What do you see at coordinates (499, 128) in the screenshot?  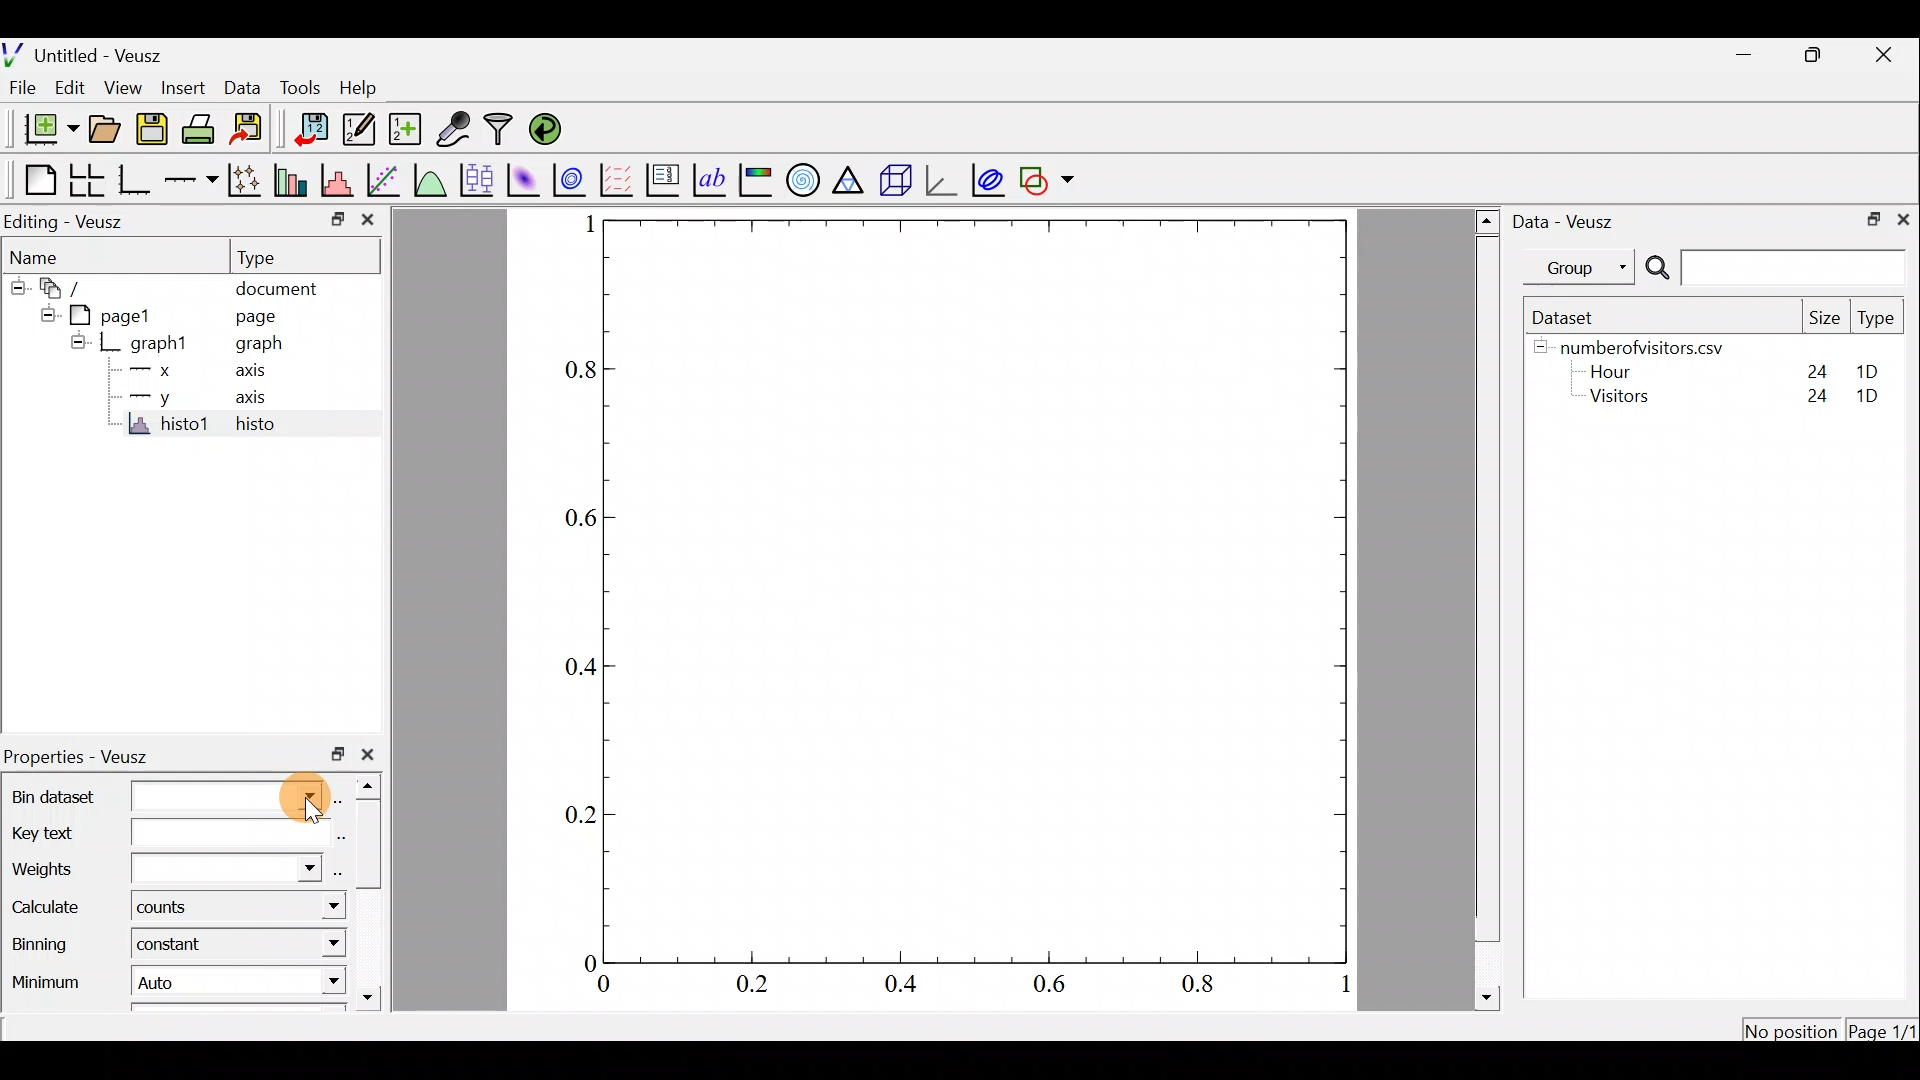 I see `Filter data` at bounding box center [499, 128].